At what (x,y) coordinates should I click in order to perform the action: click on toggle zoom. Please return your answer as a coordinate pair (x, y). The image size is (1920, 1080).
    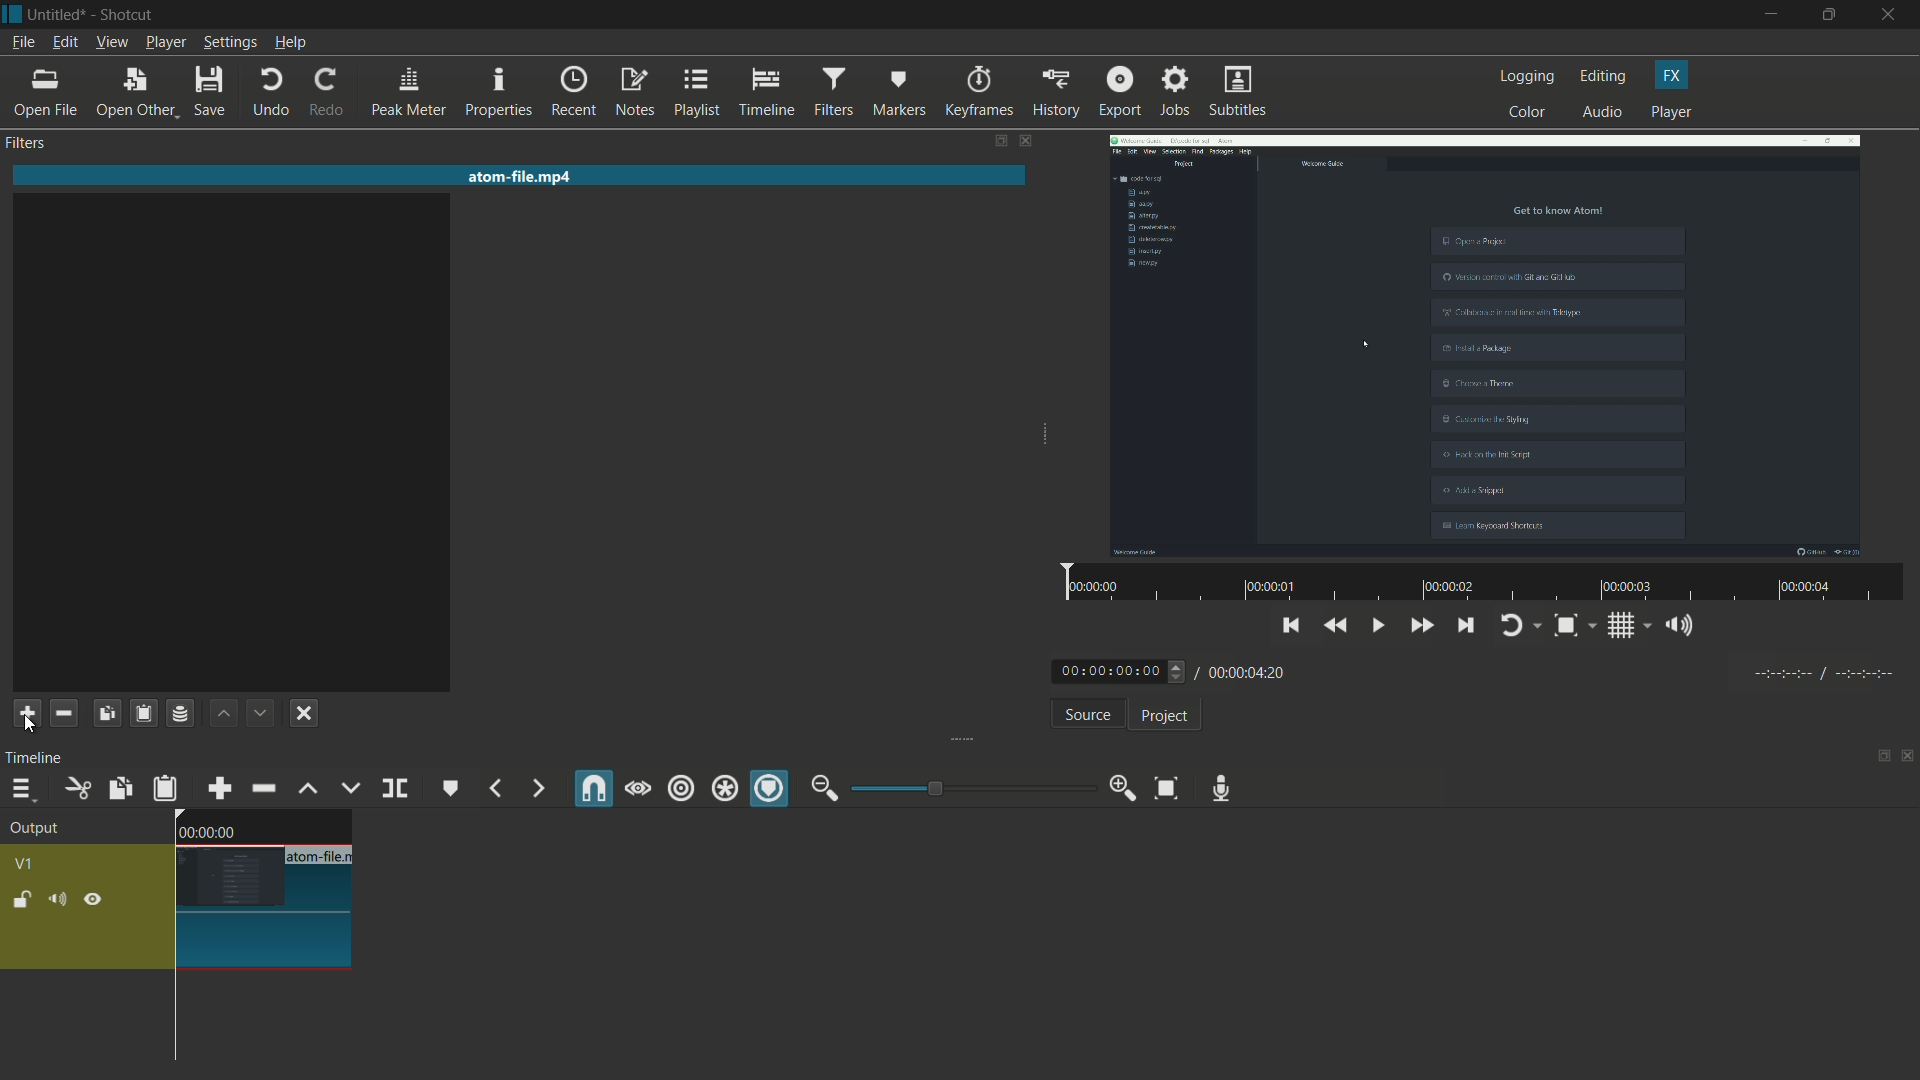
    Looking at the image, I should click on (1573, 627).